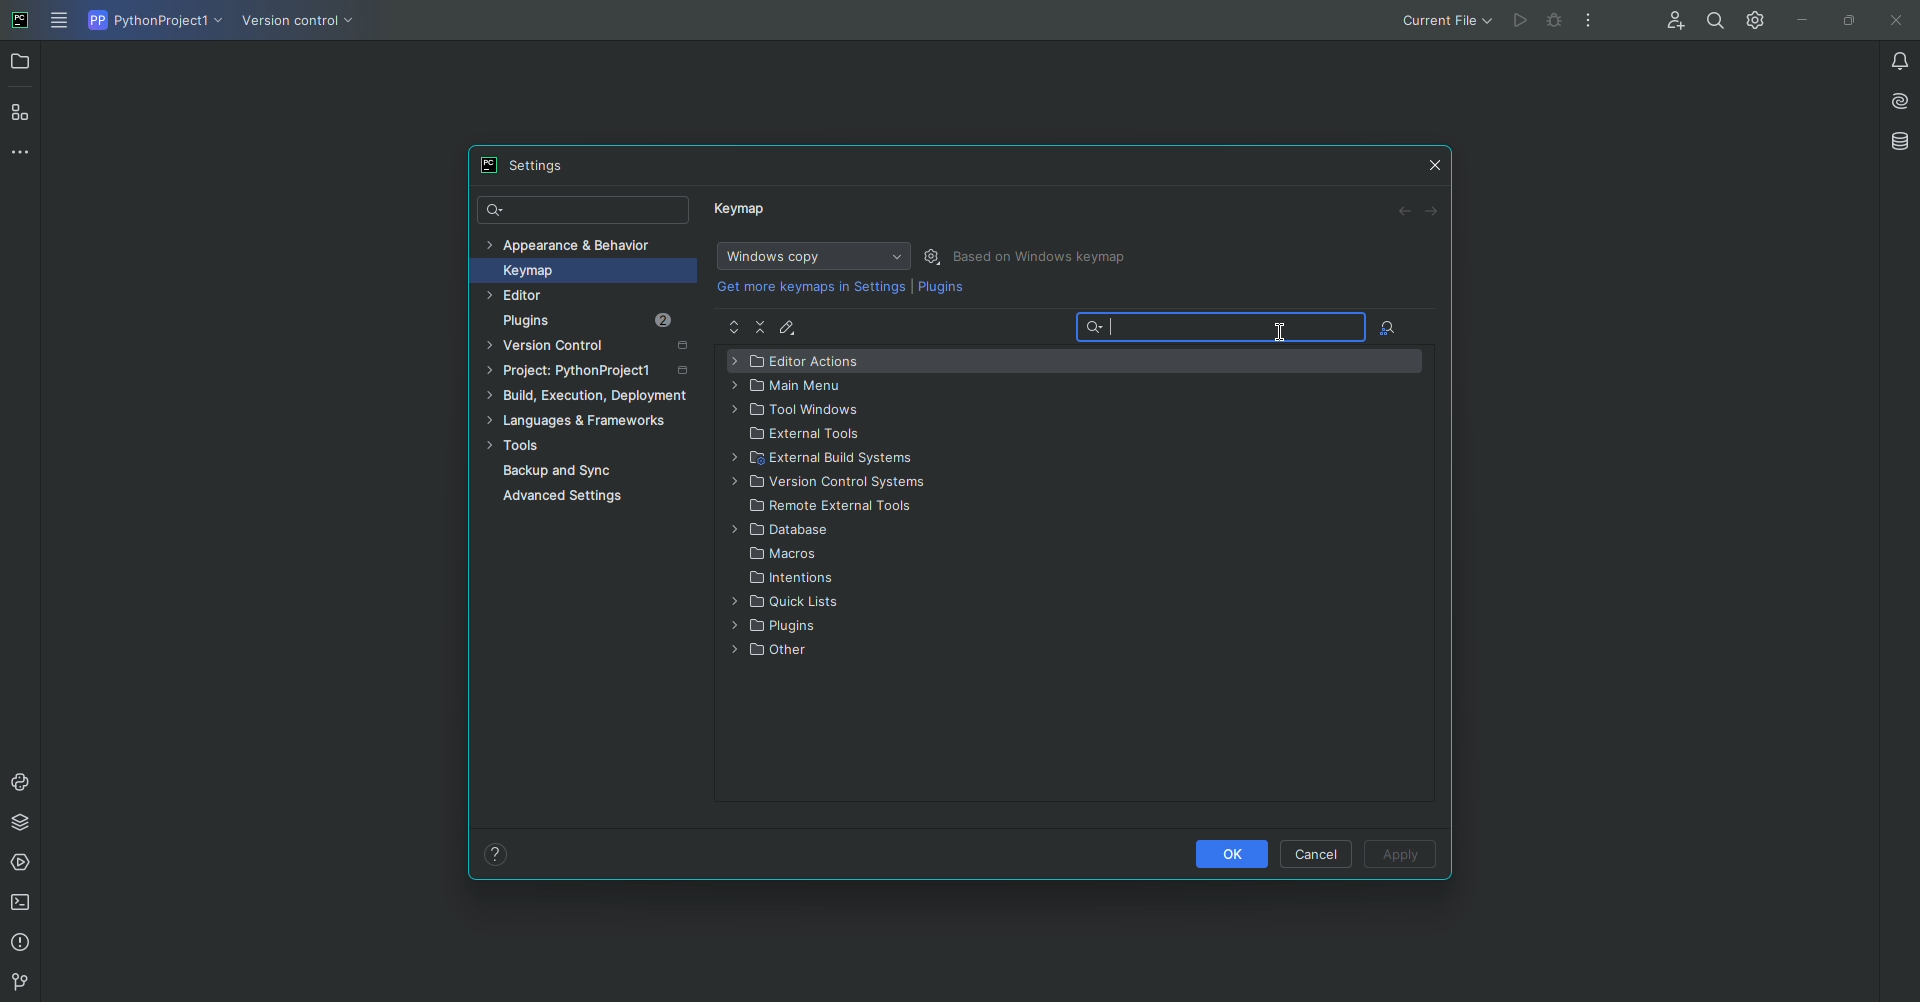 The image size is (1920, 1002). I want to click on Windows Copy, so click(810, 256).